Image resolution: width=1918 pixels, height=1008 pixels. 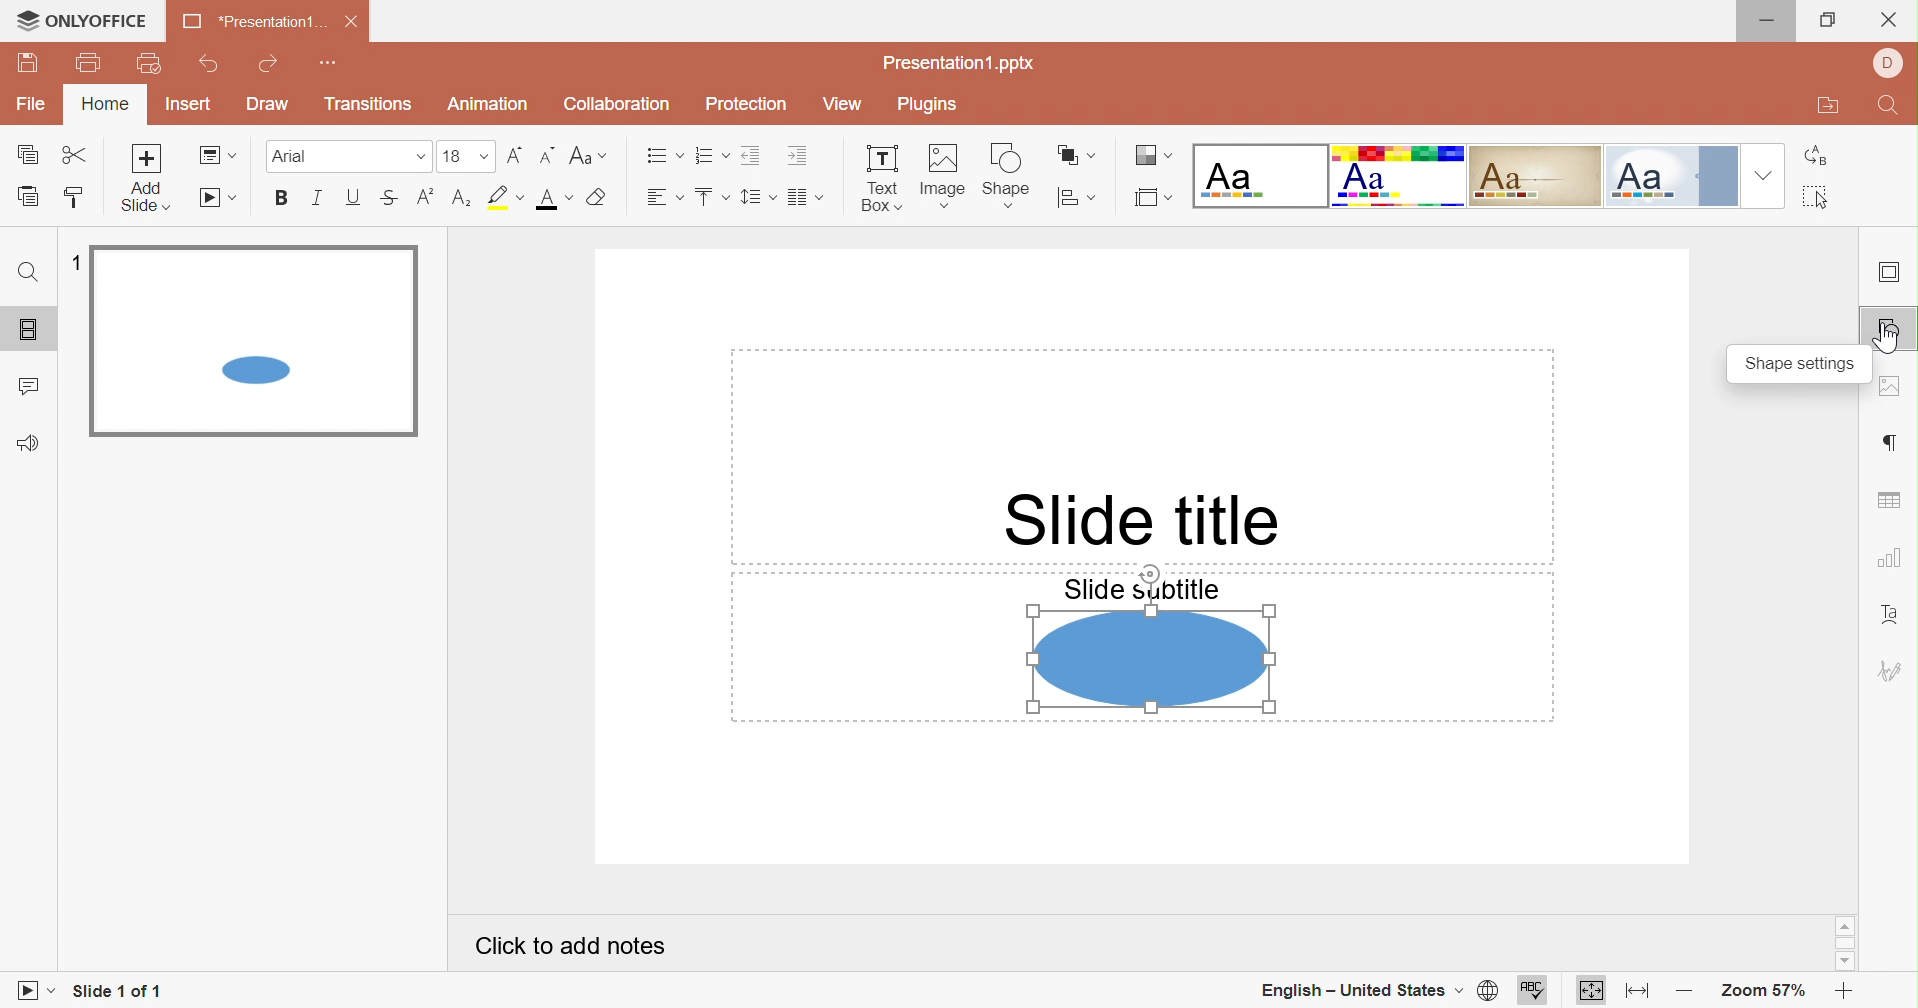 I want to click on Feedback & Support, so click(x=34, y=443).